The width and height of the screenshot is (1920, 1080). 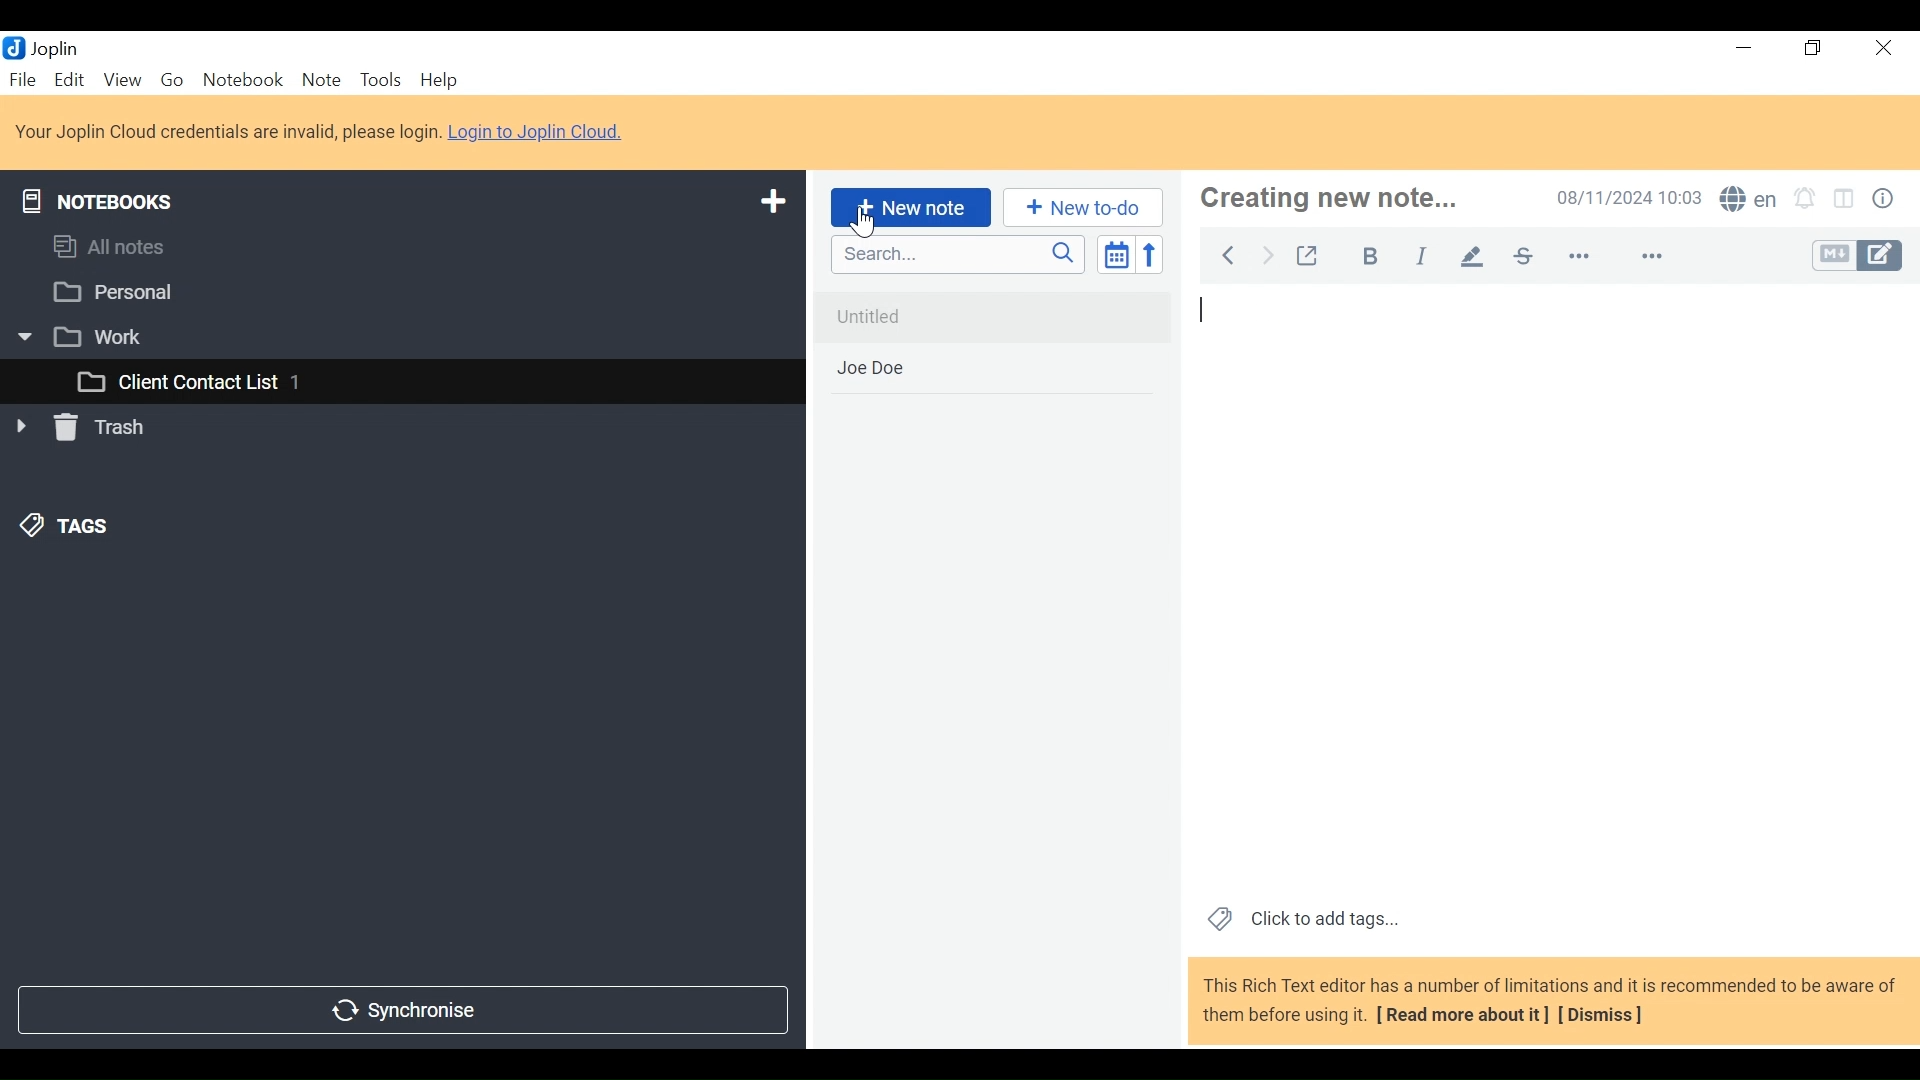 I want to click on 08/11/2024 10:03, so click(x=1629, y=197).